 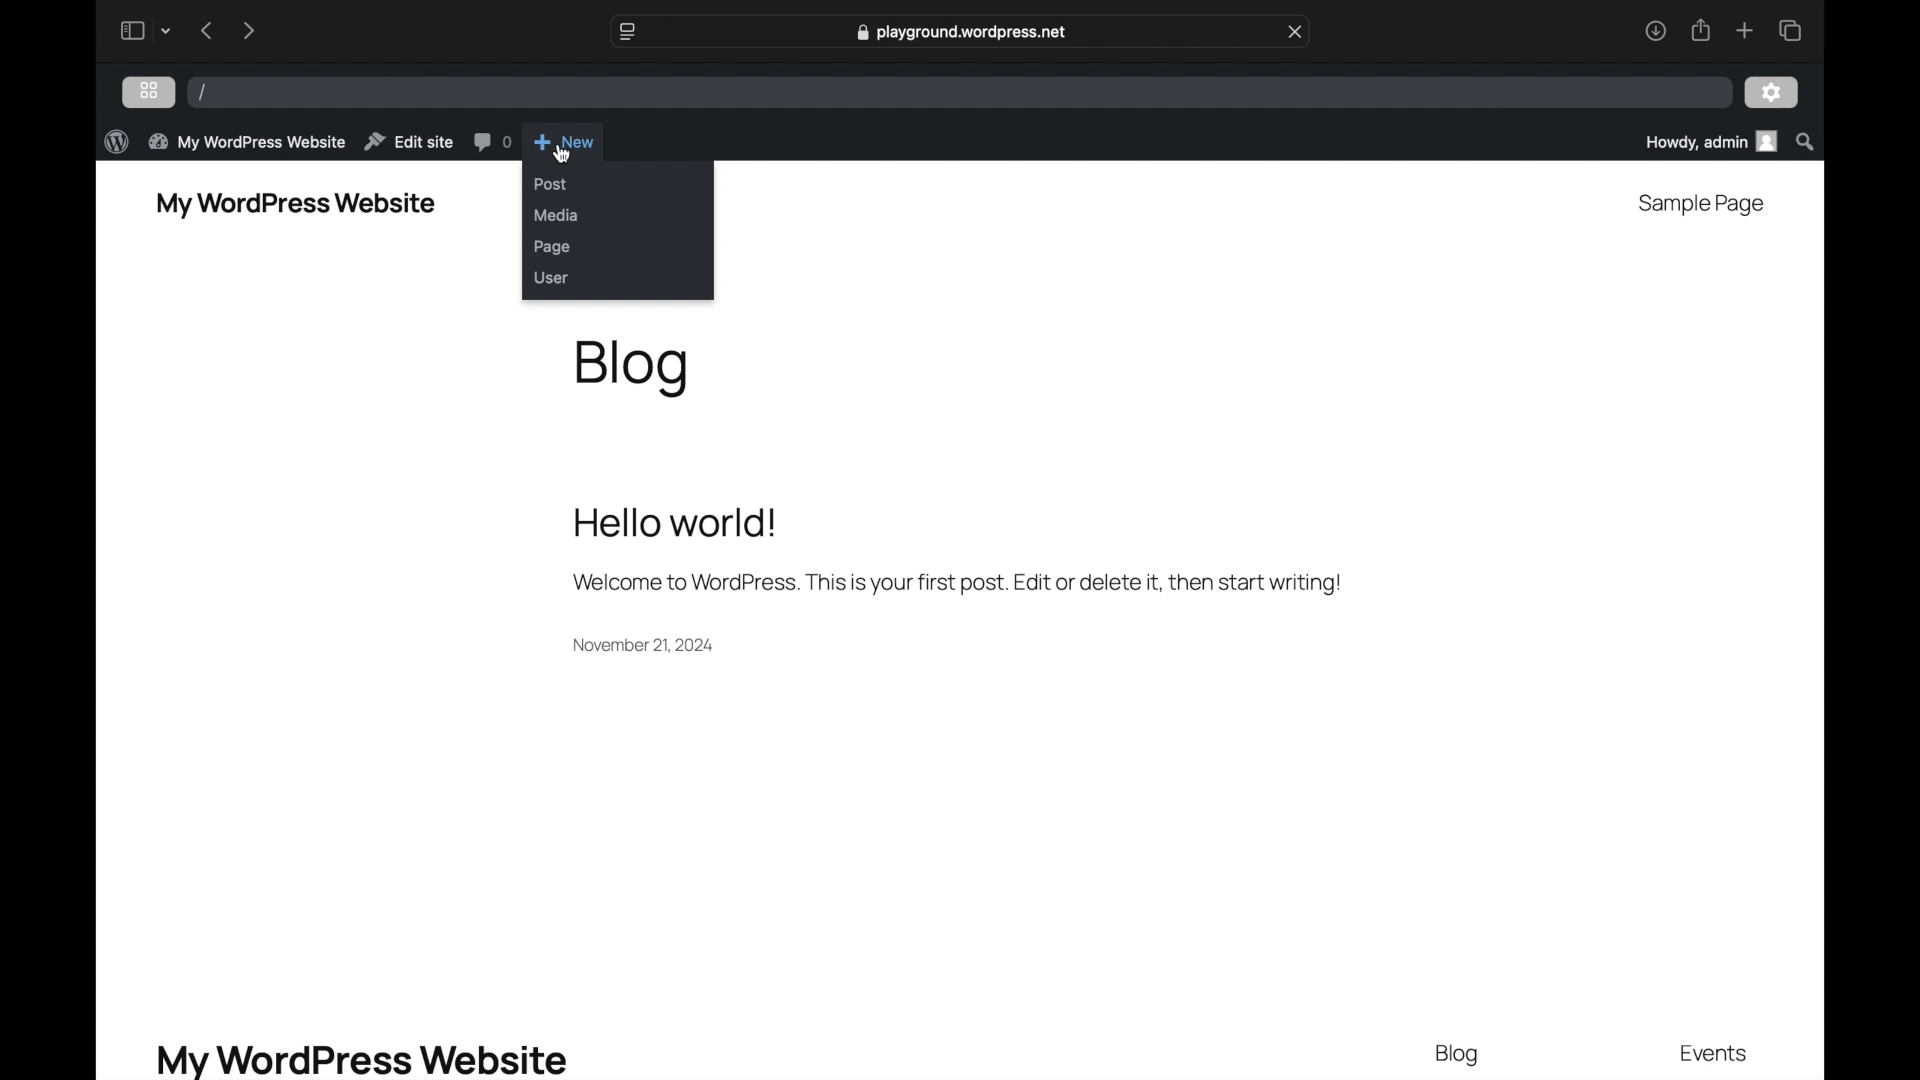 What do you see at coordinates (552, 247) in the screenshot?
I see `page` at bounding box center [552, 247].